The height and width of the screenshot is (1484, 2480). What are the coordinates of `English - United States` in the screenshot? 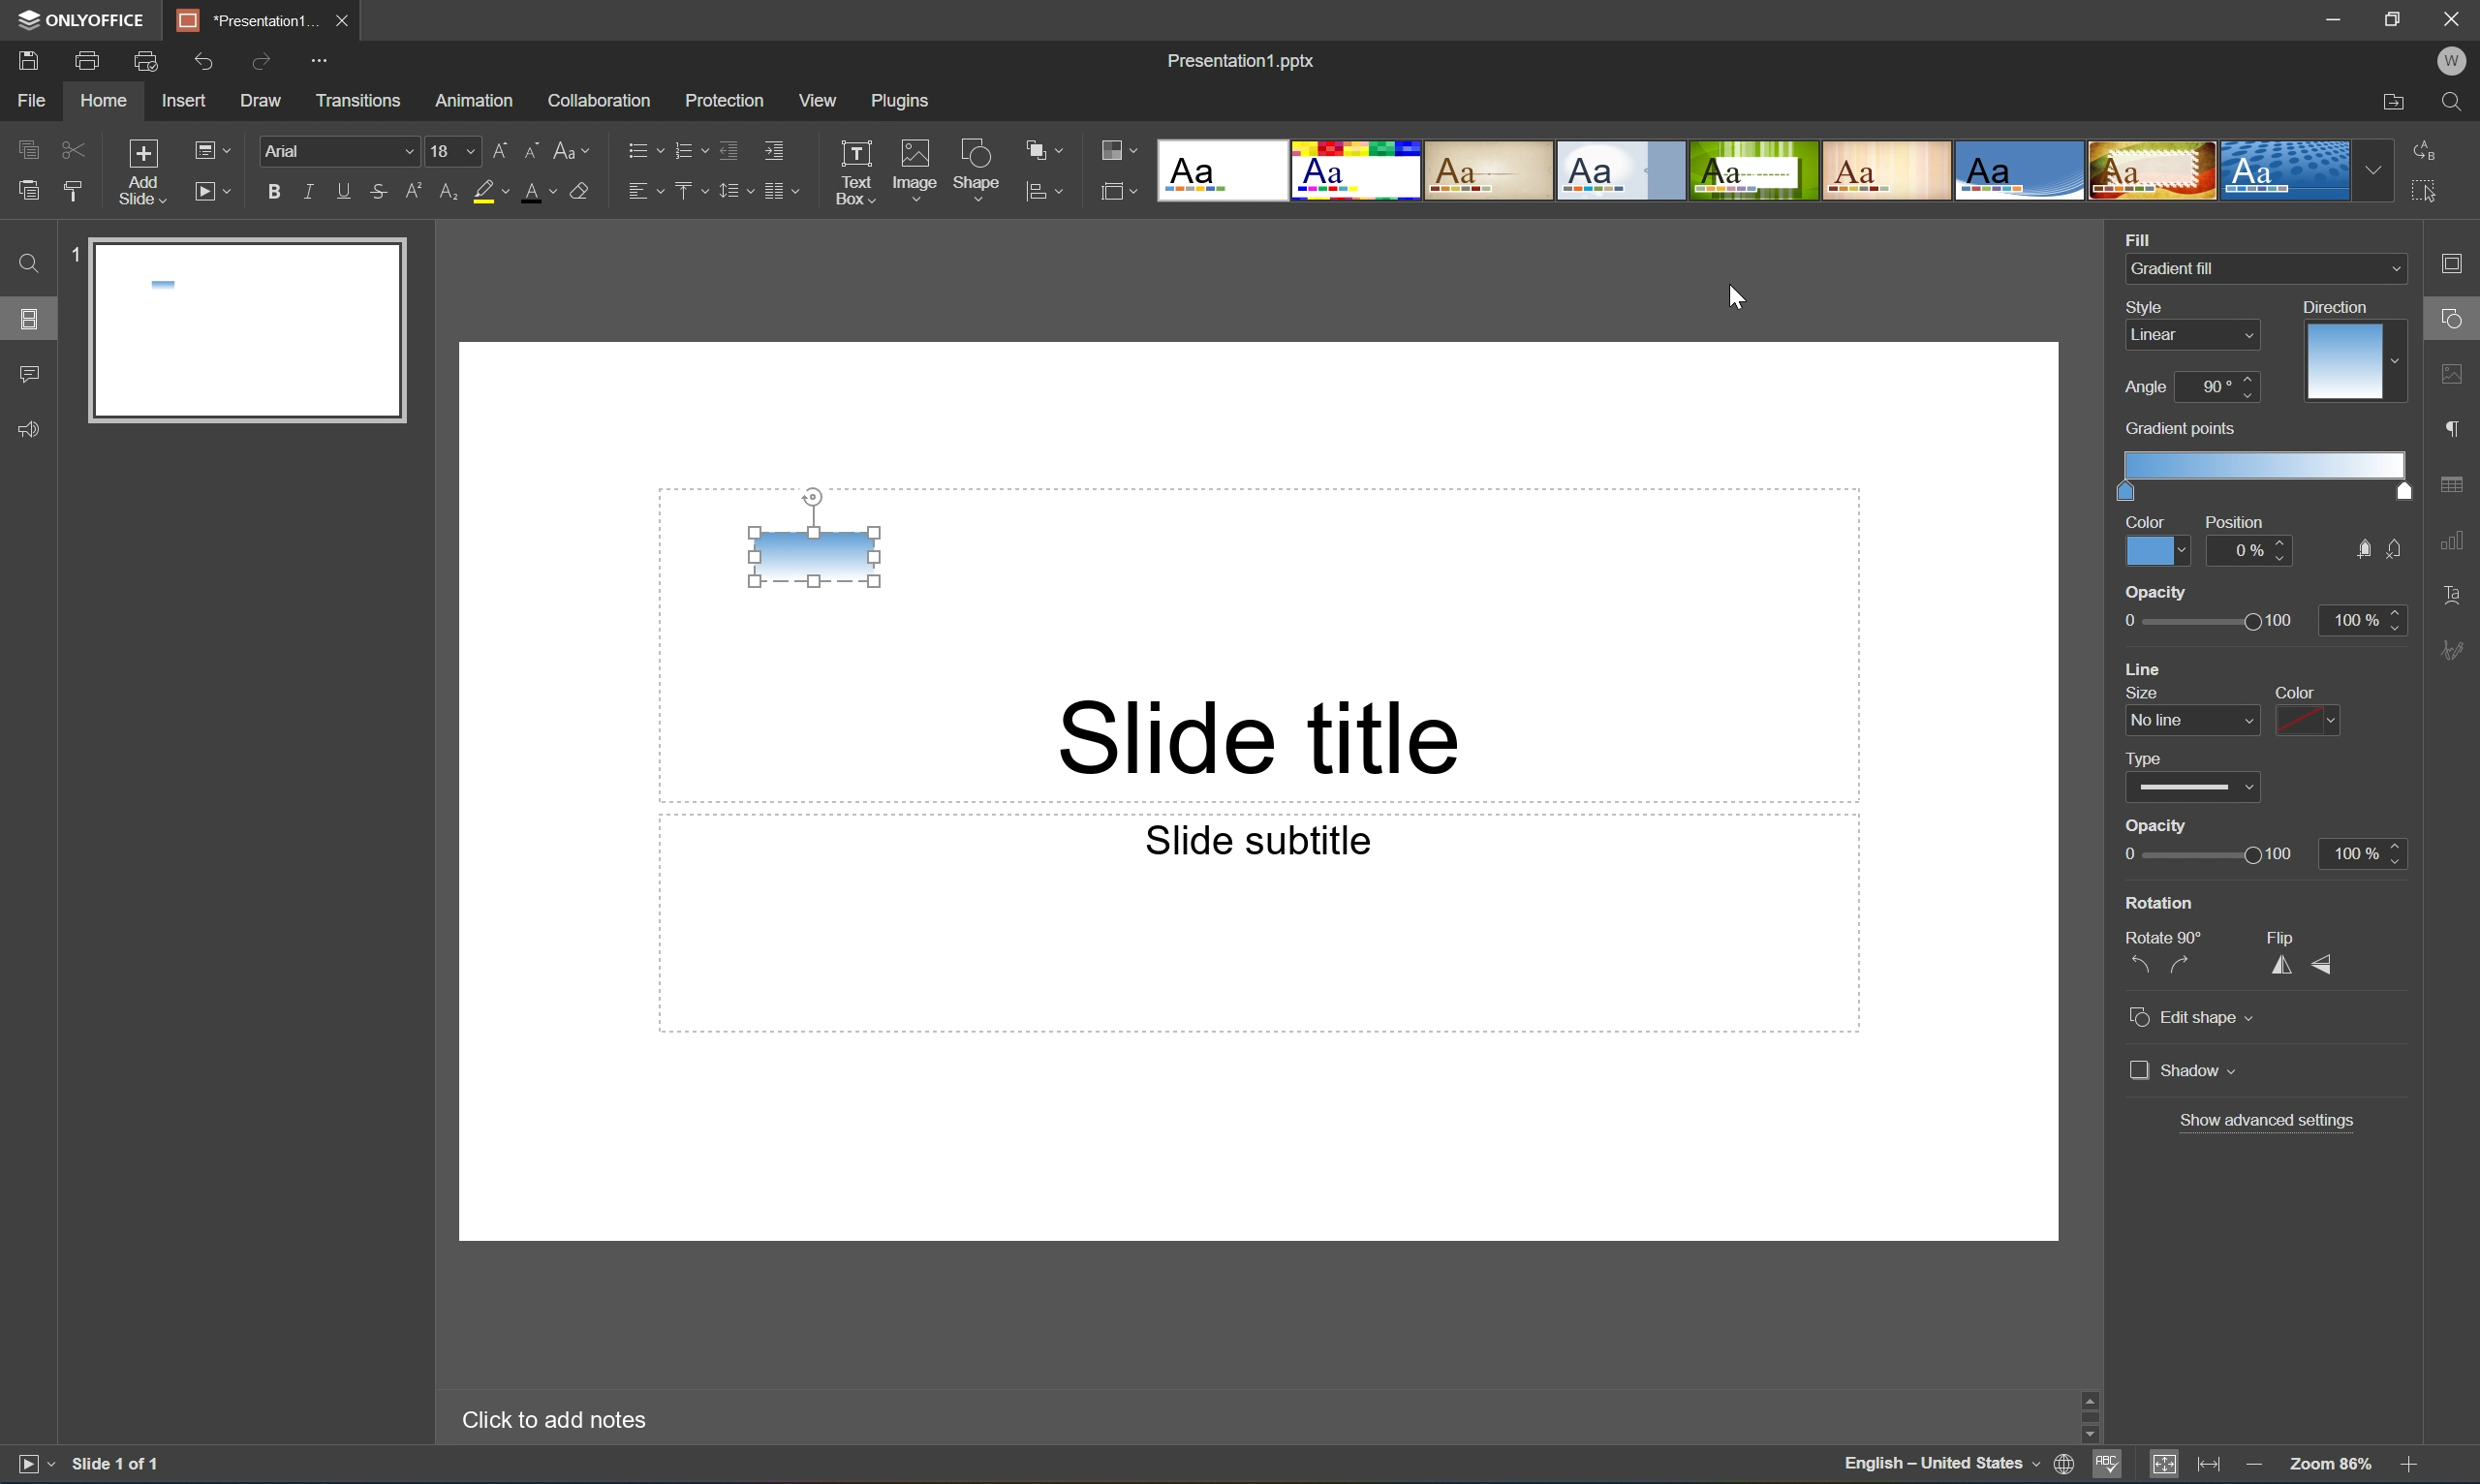 It's located at (1941, 1466).